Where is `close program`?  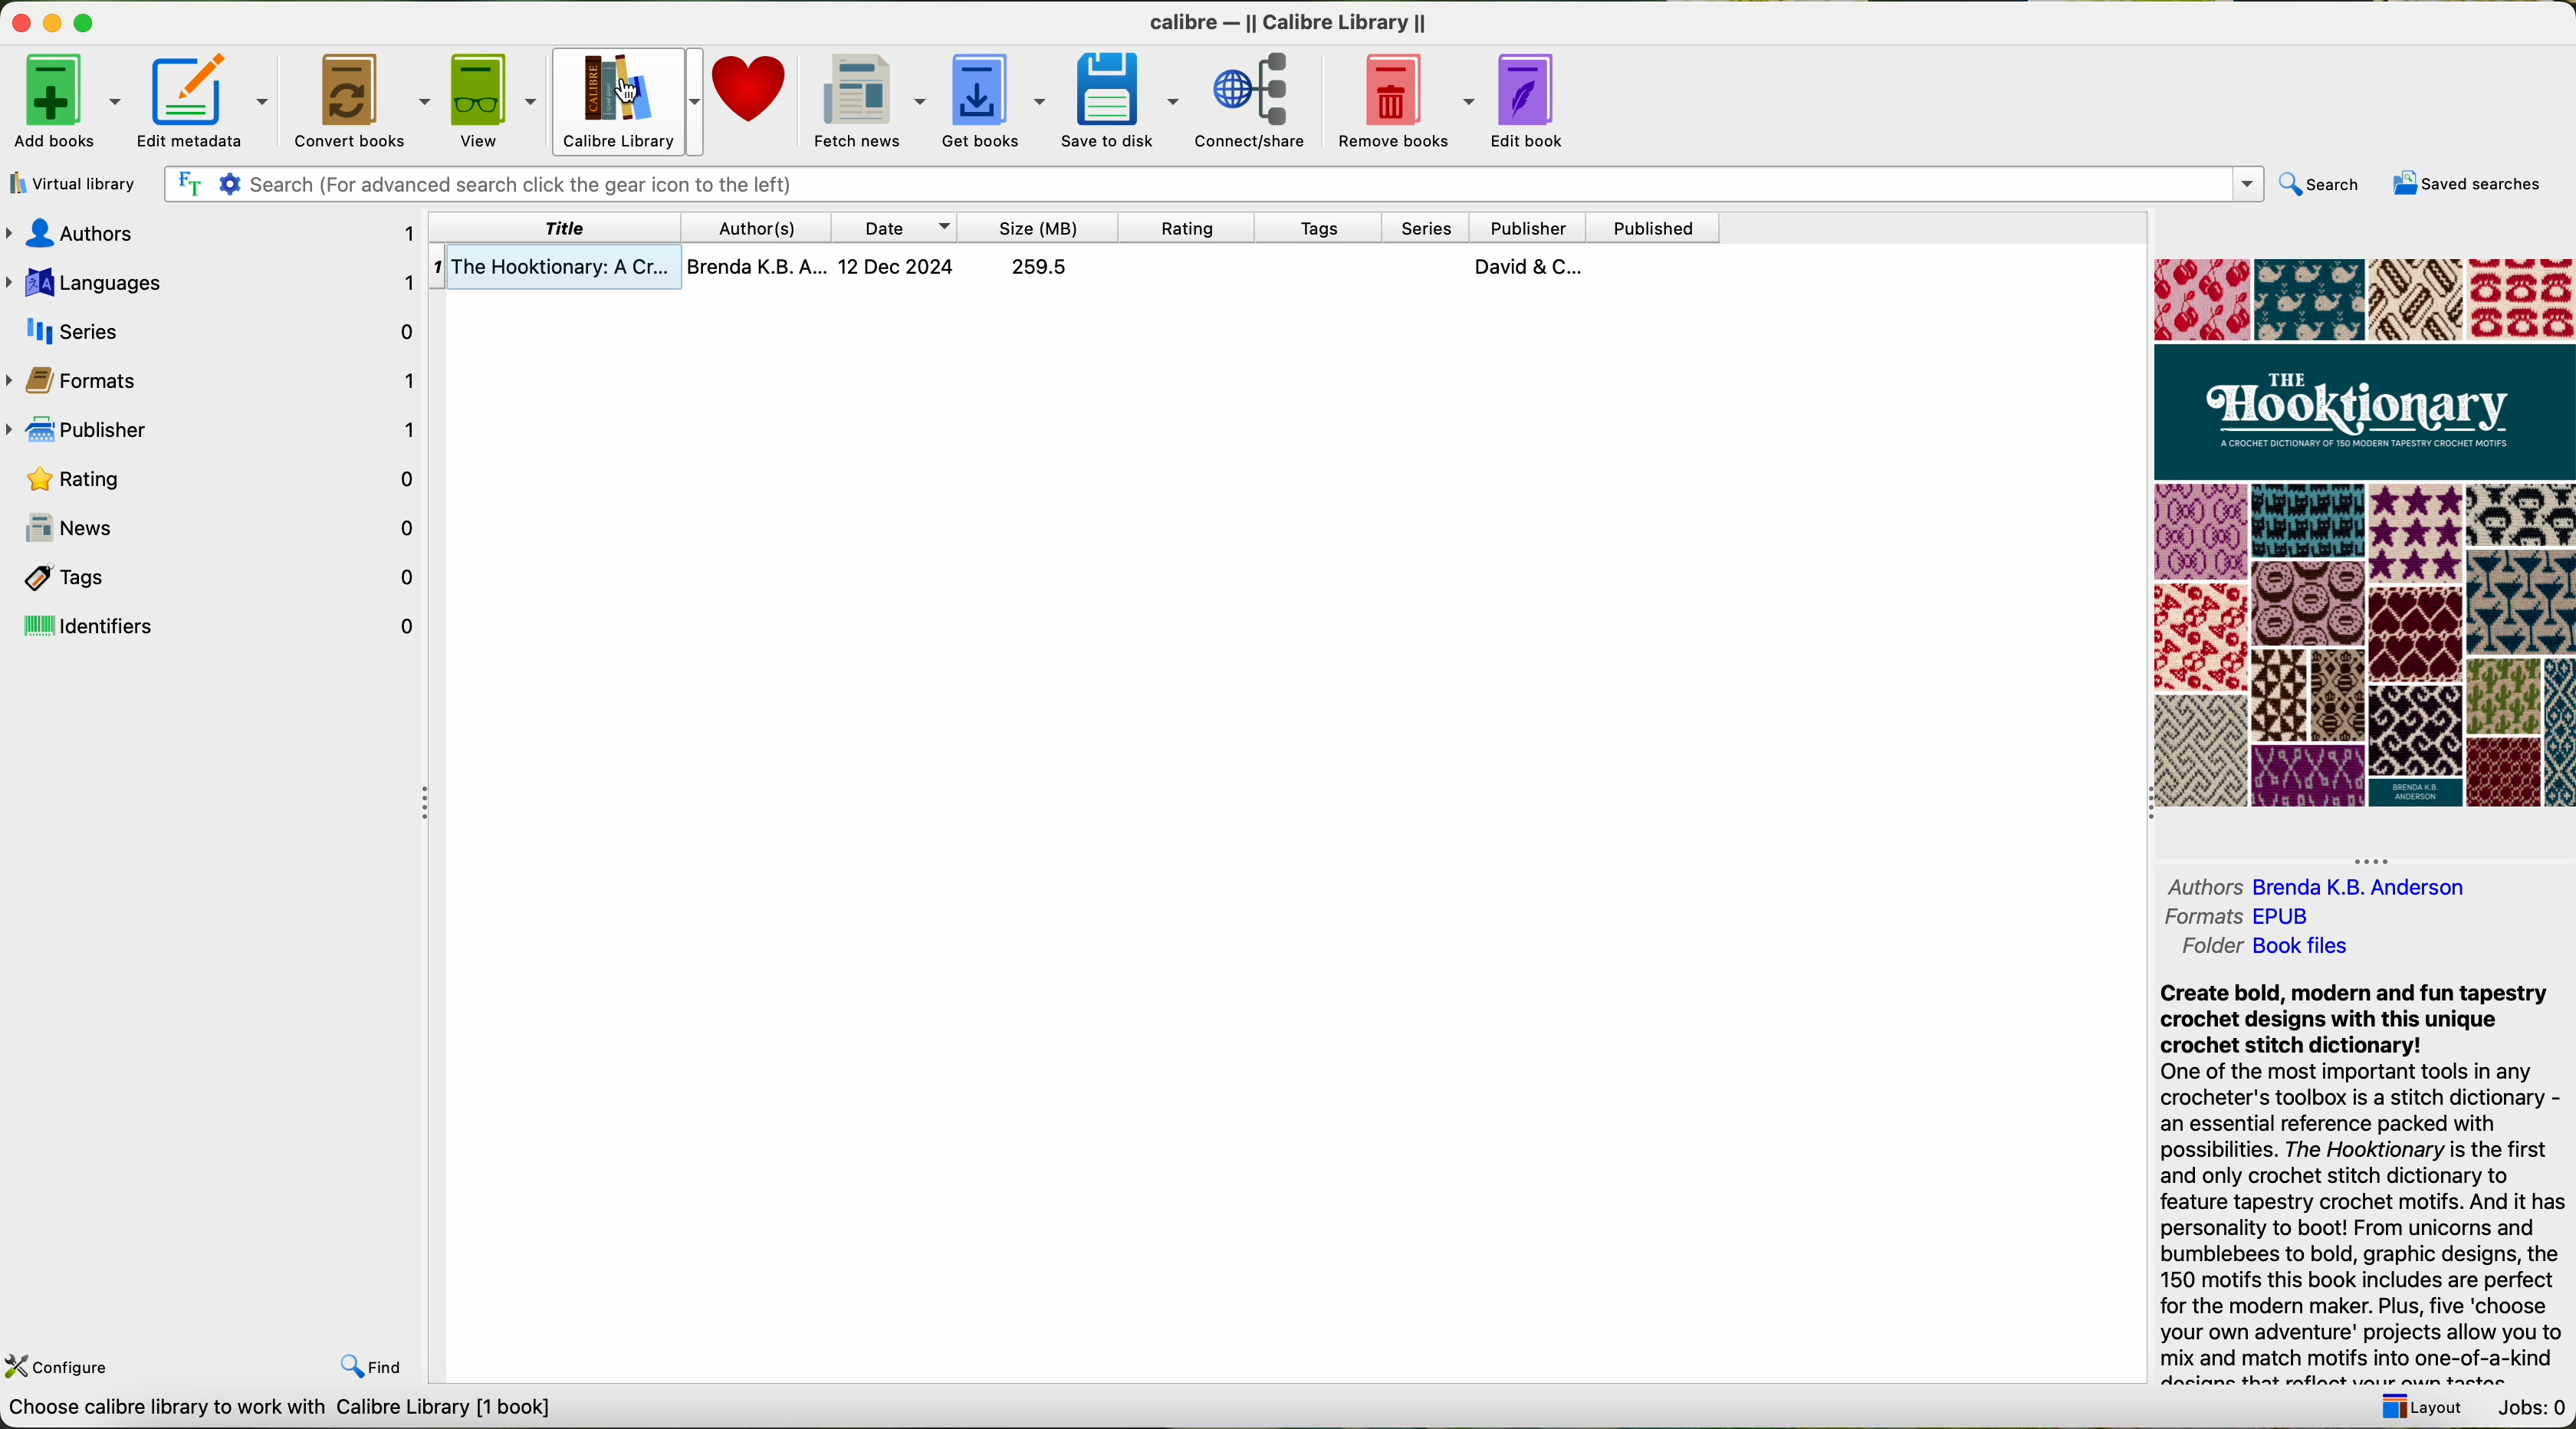 close program is located at coordinates (19, 22).